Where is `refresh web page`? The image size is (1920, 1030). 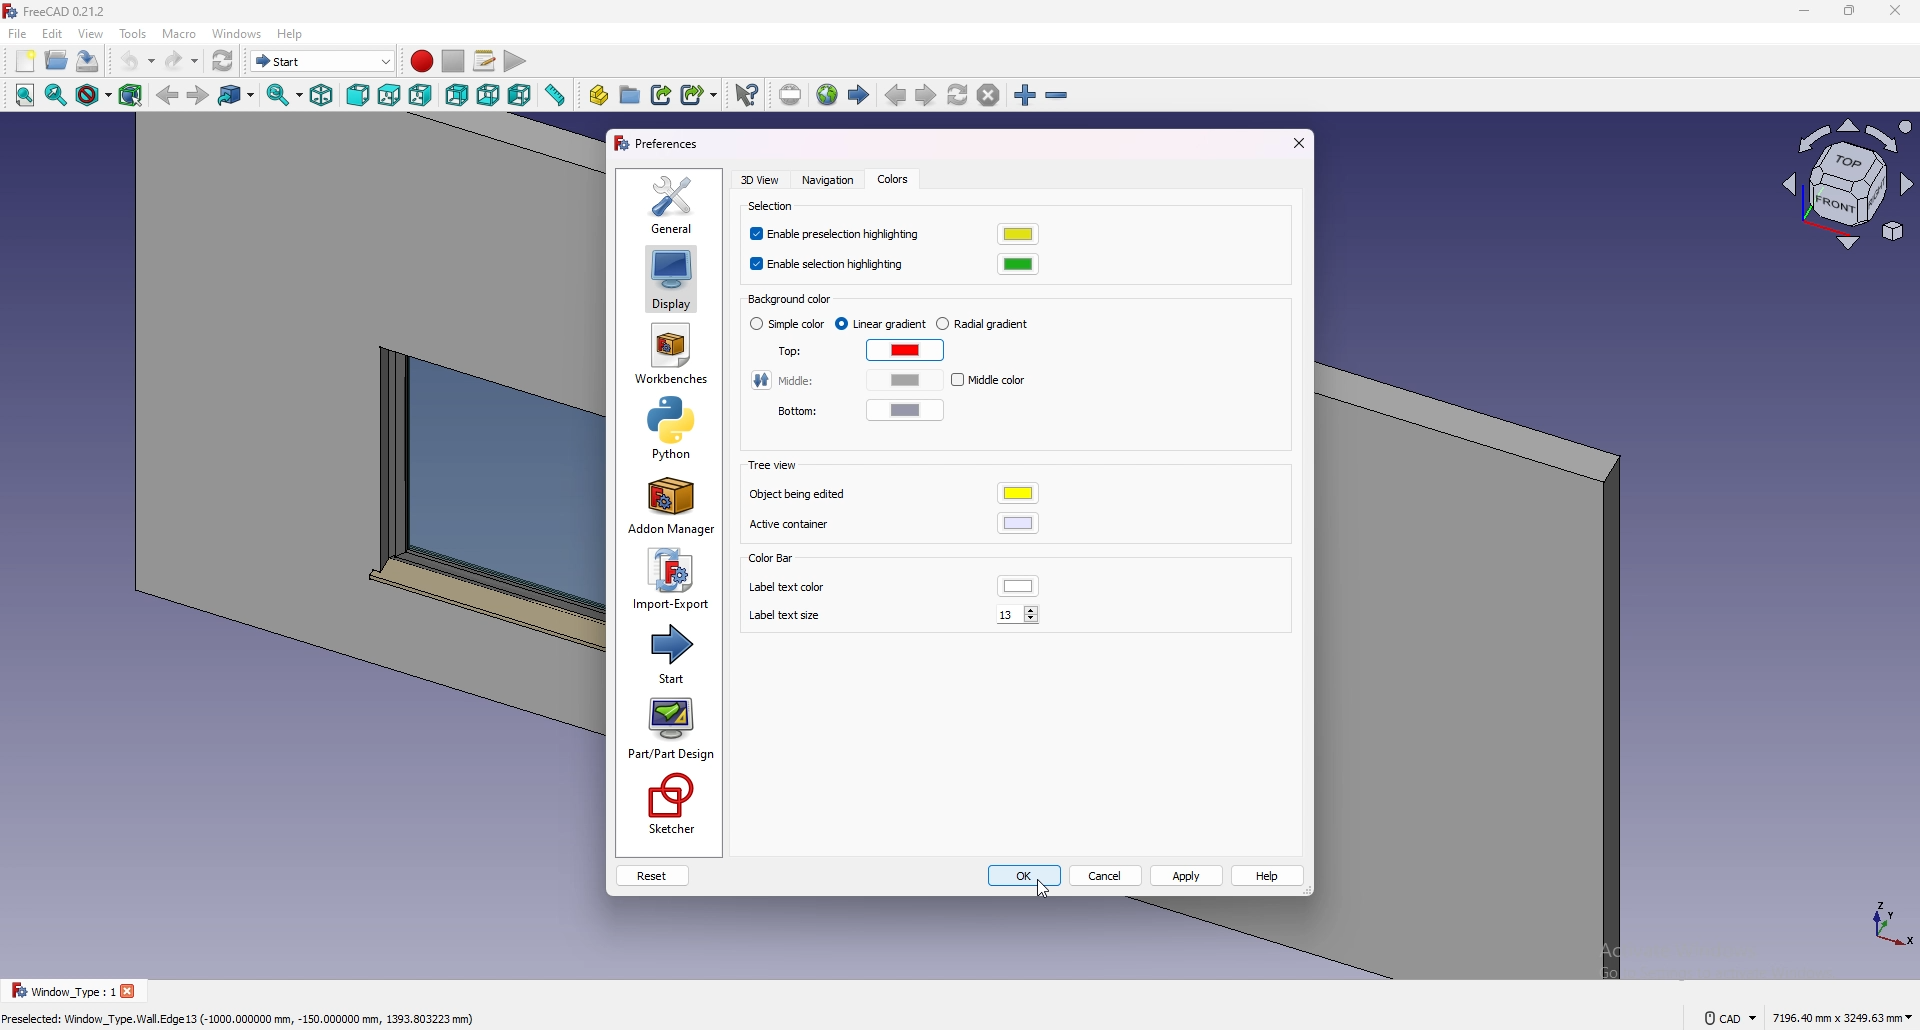
refresh web page is located at coordinates (959, 95).